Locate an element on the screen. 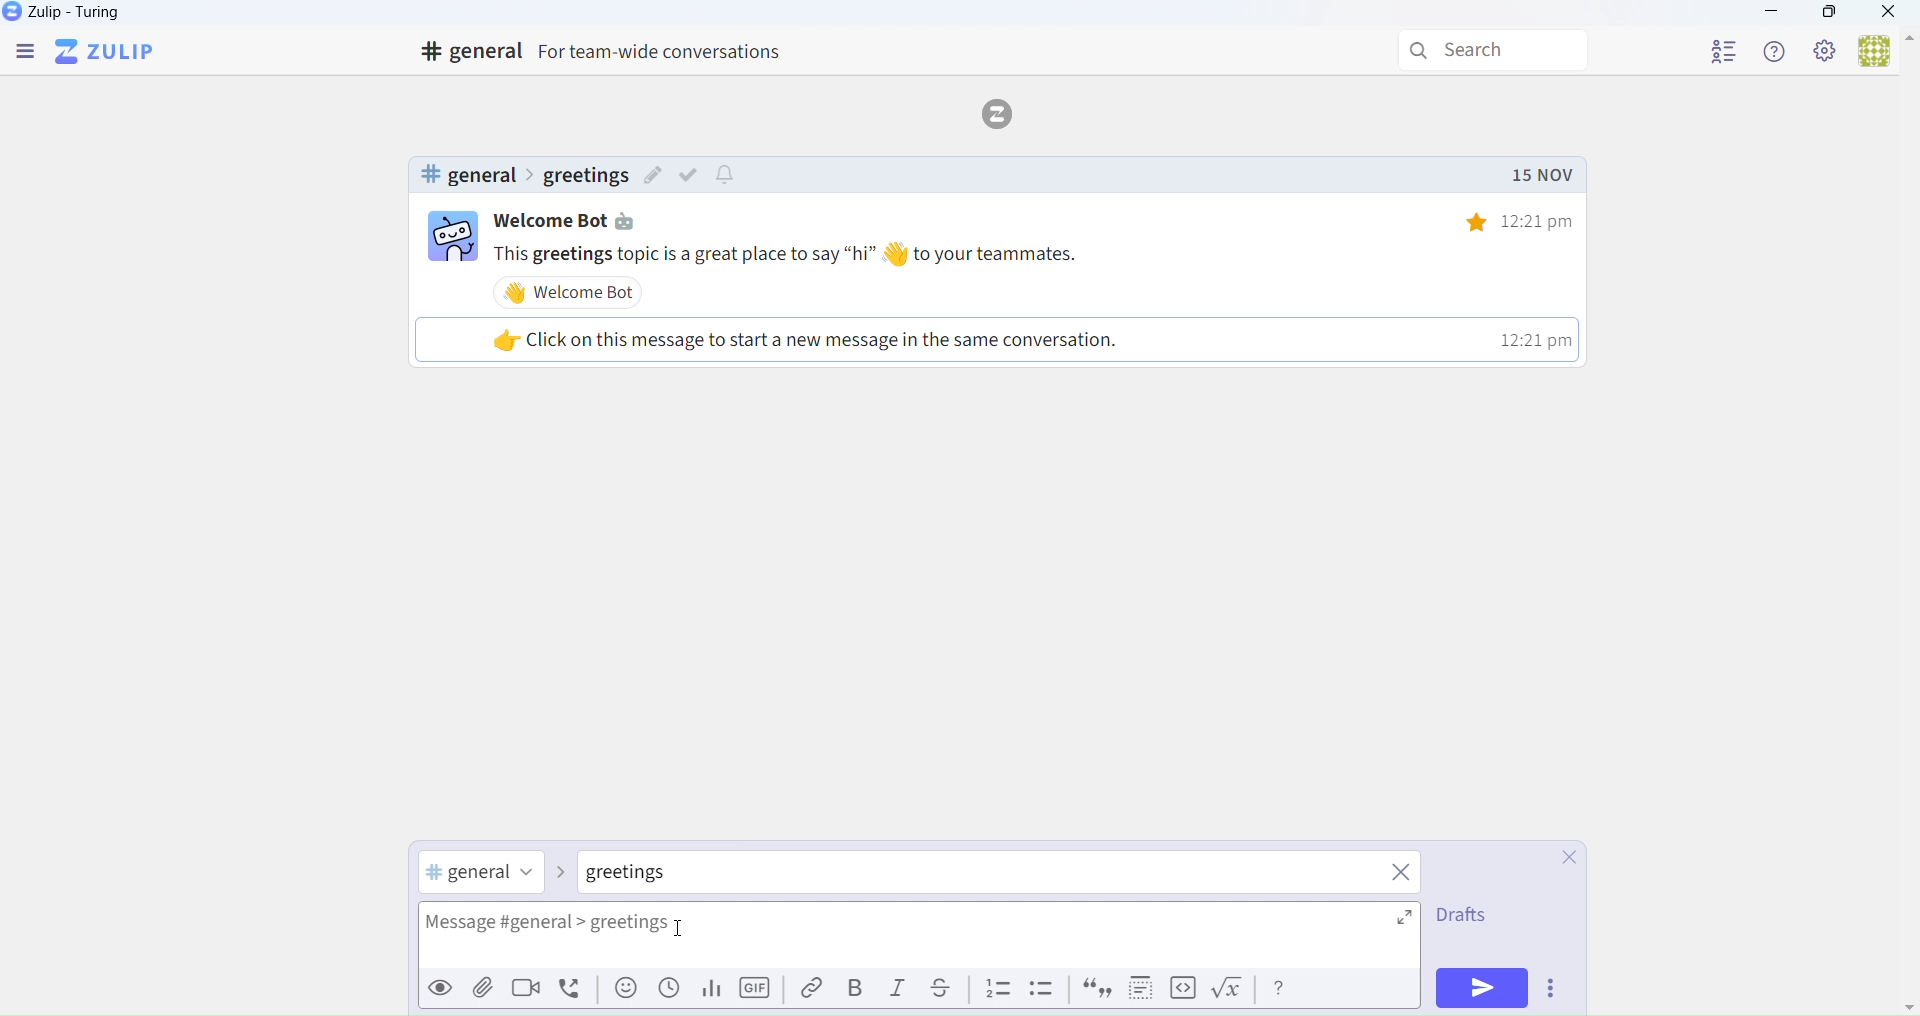 This screenshot has height=1016, width=1920. Logo is located at coordinates (1004, 112).